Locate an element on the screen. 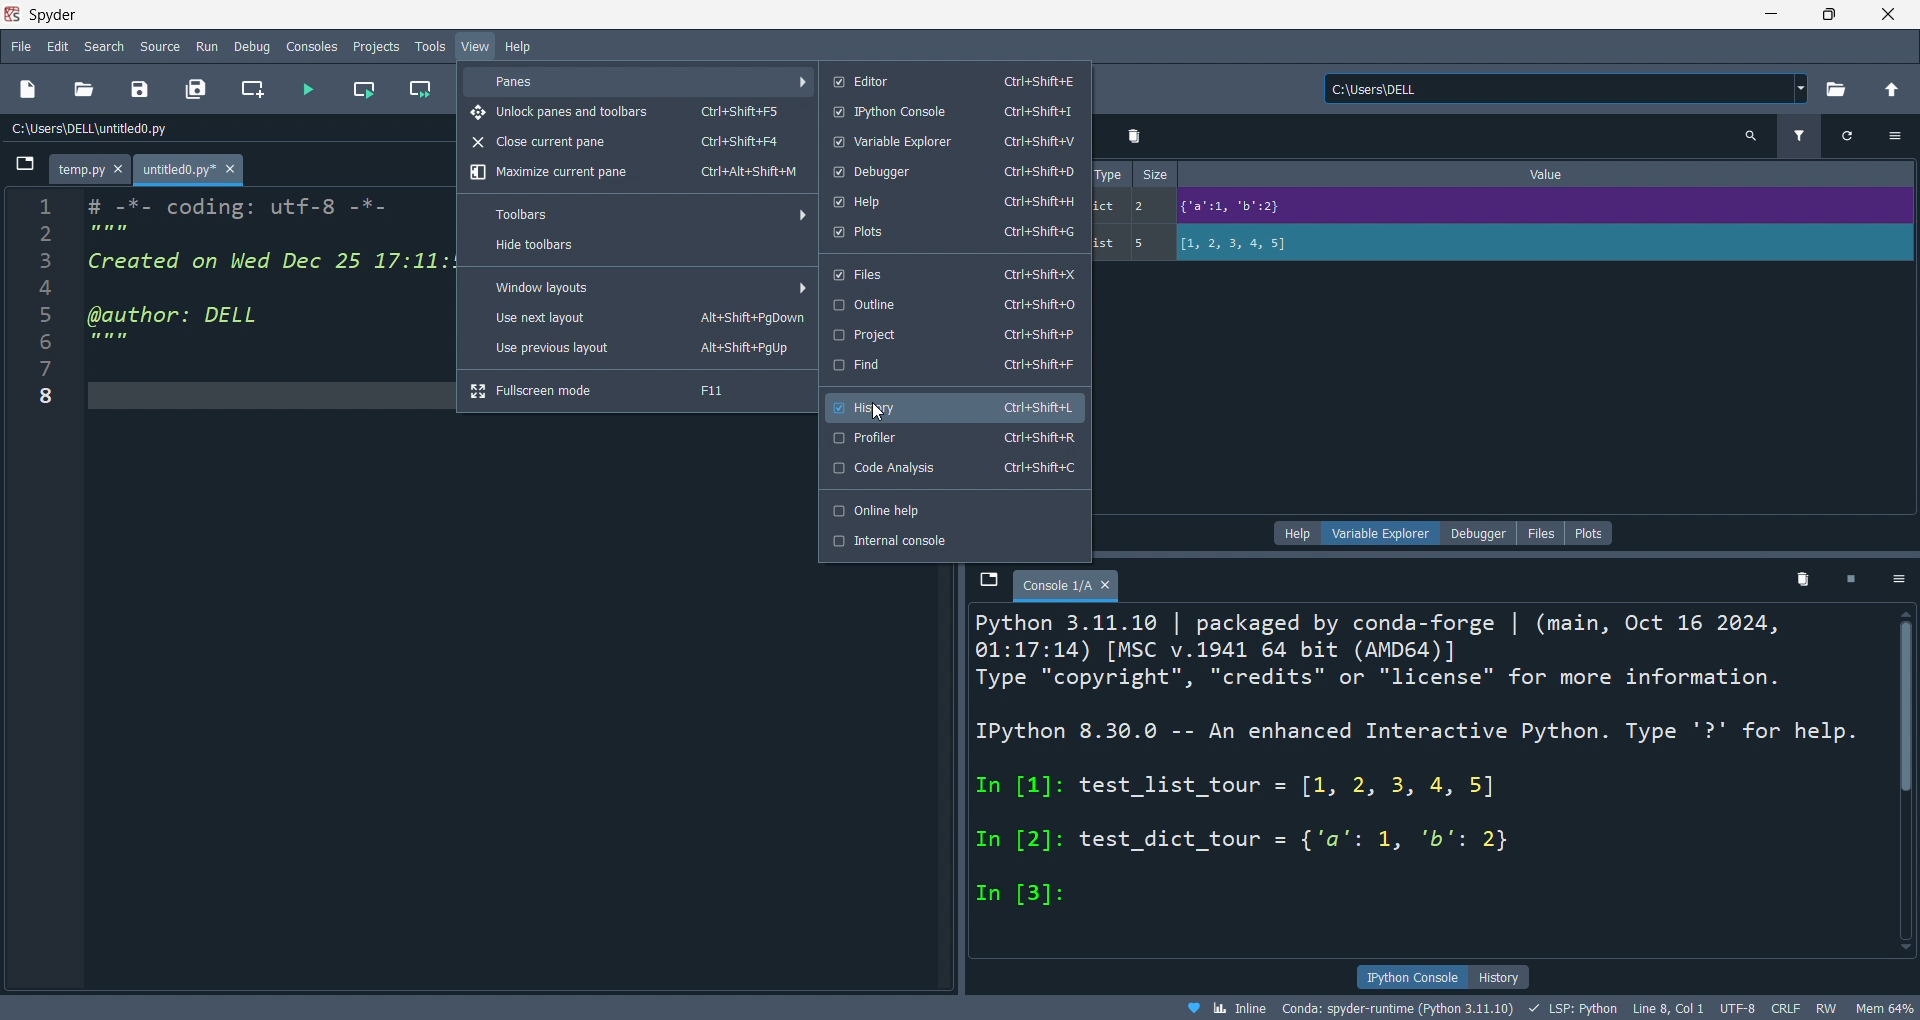 The height and width of the screenshot is (1020, 1920). current directory is located at coordinates (1566, 90).